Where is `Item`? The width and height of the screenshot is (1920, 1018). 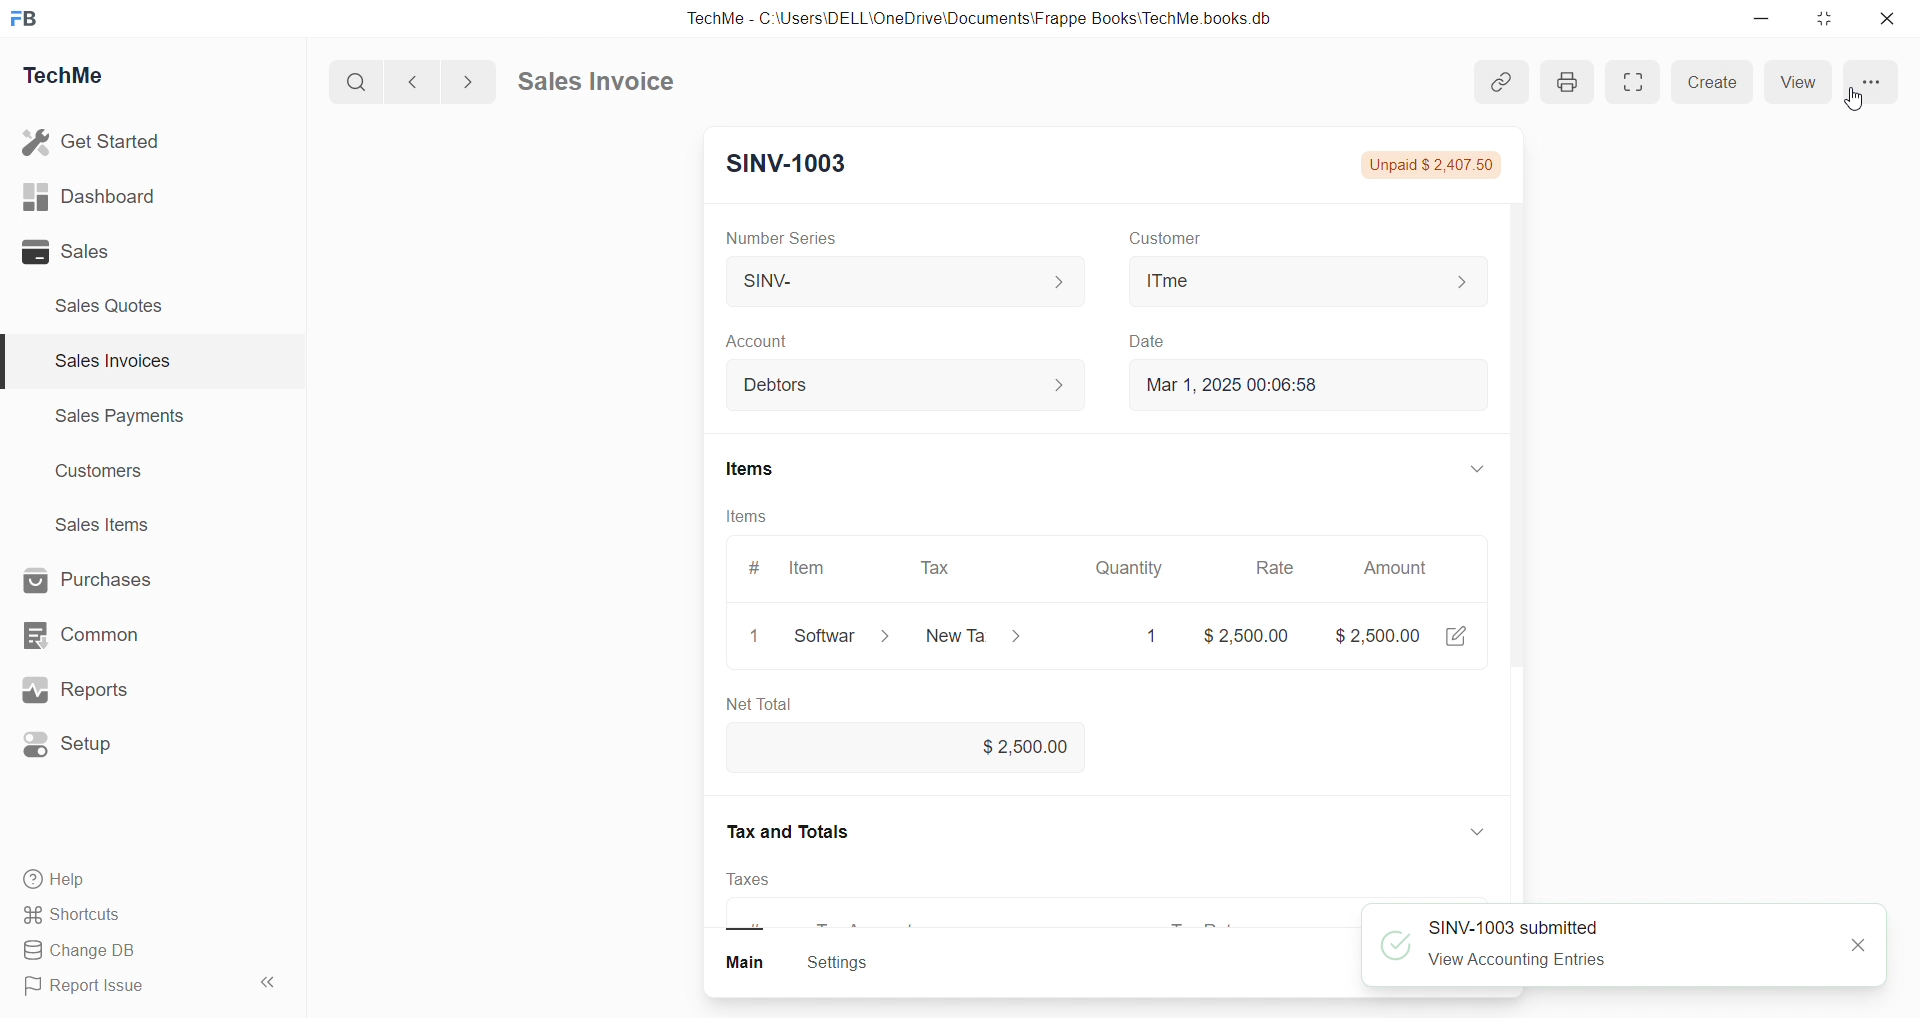 Item is located at coordinates (817, 567).